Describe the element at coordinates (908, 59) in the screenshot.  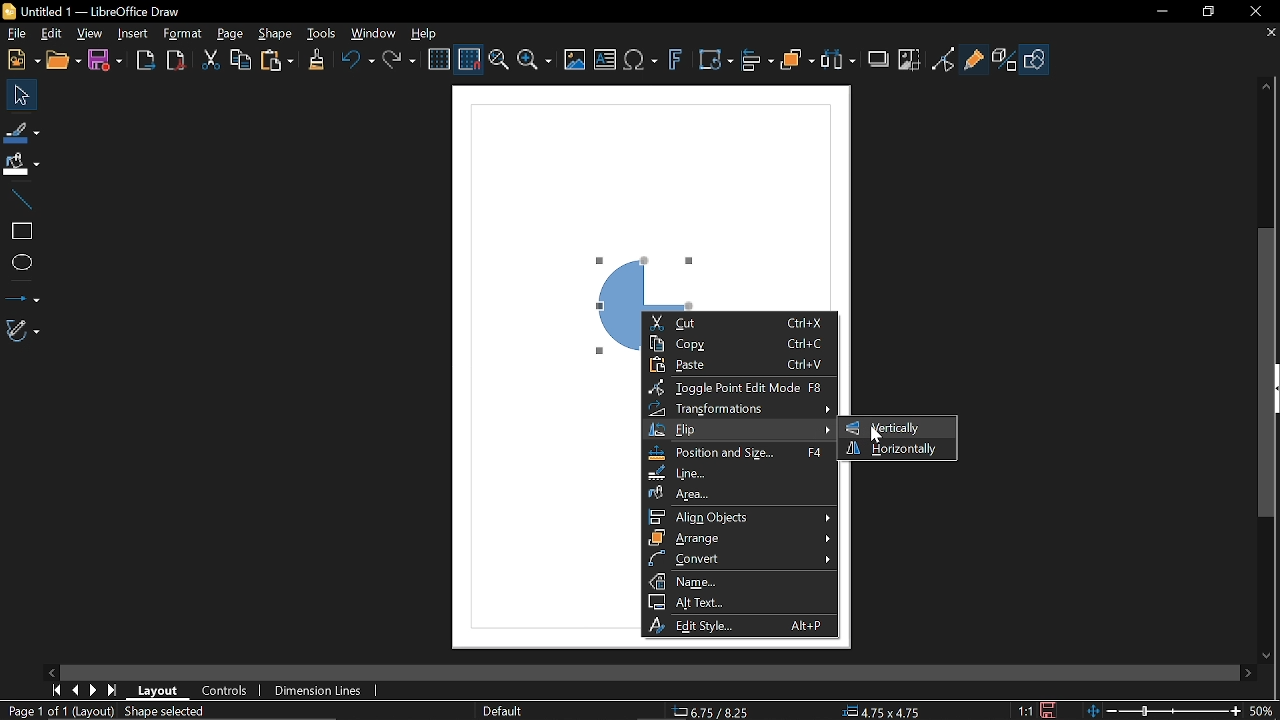
I see `Crop` at that location.